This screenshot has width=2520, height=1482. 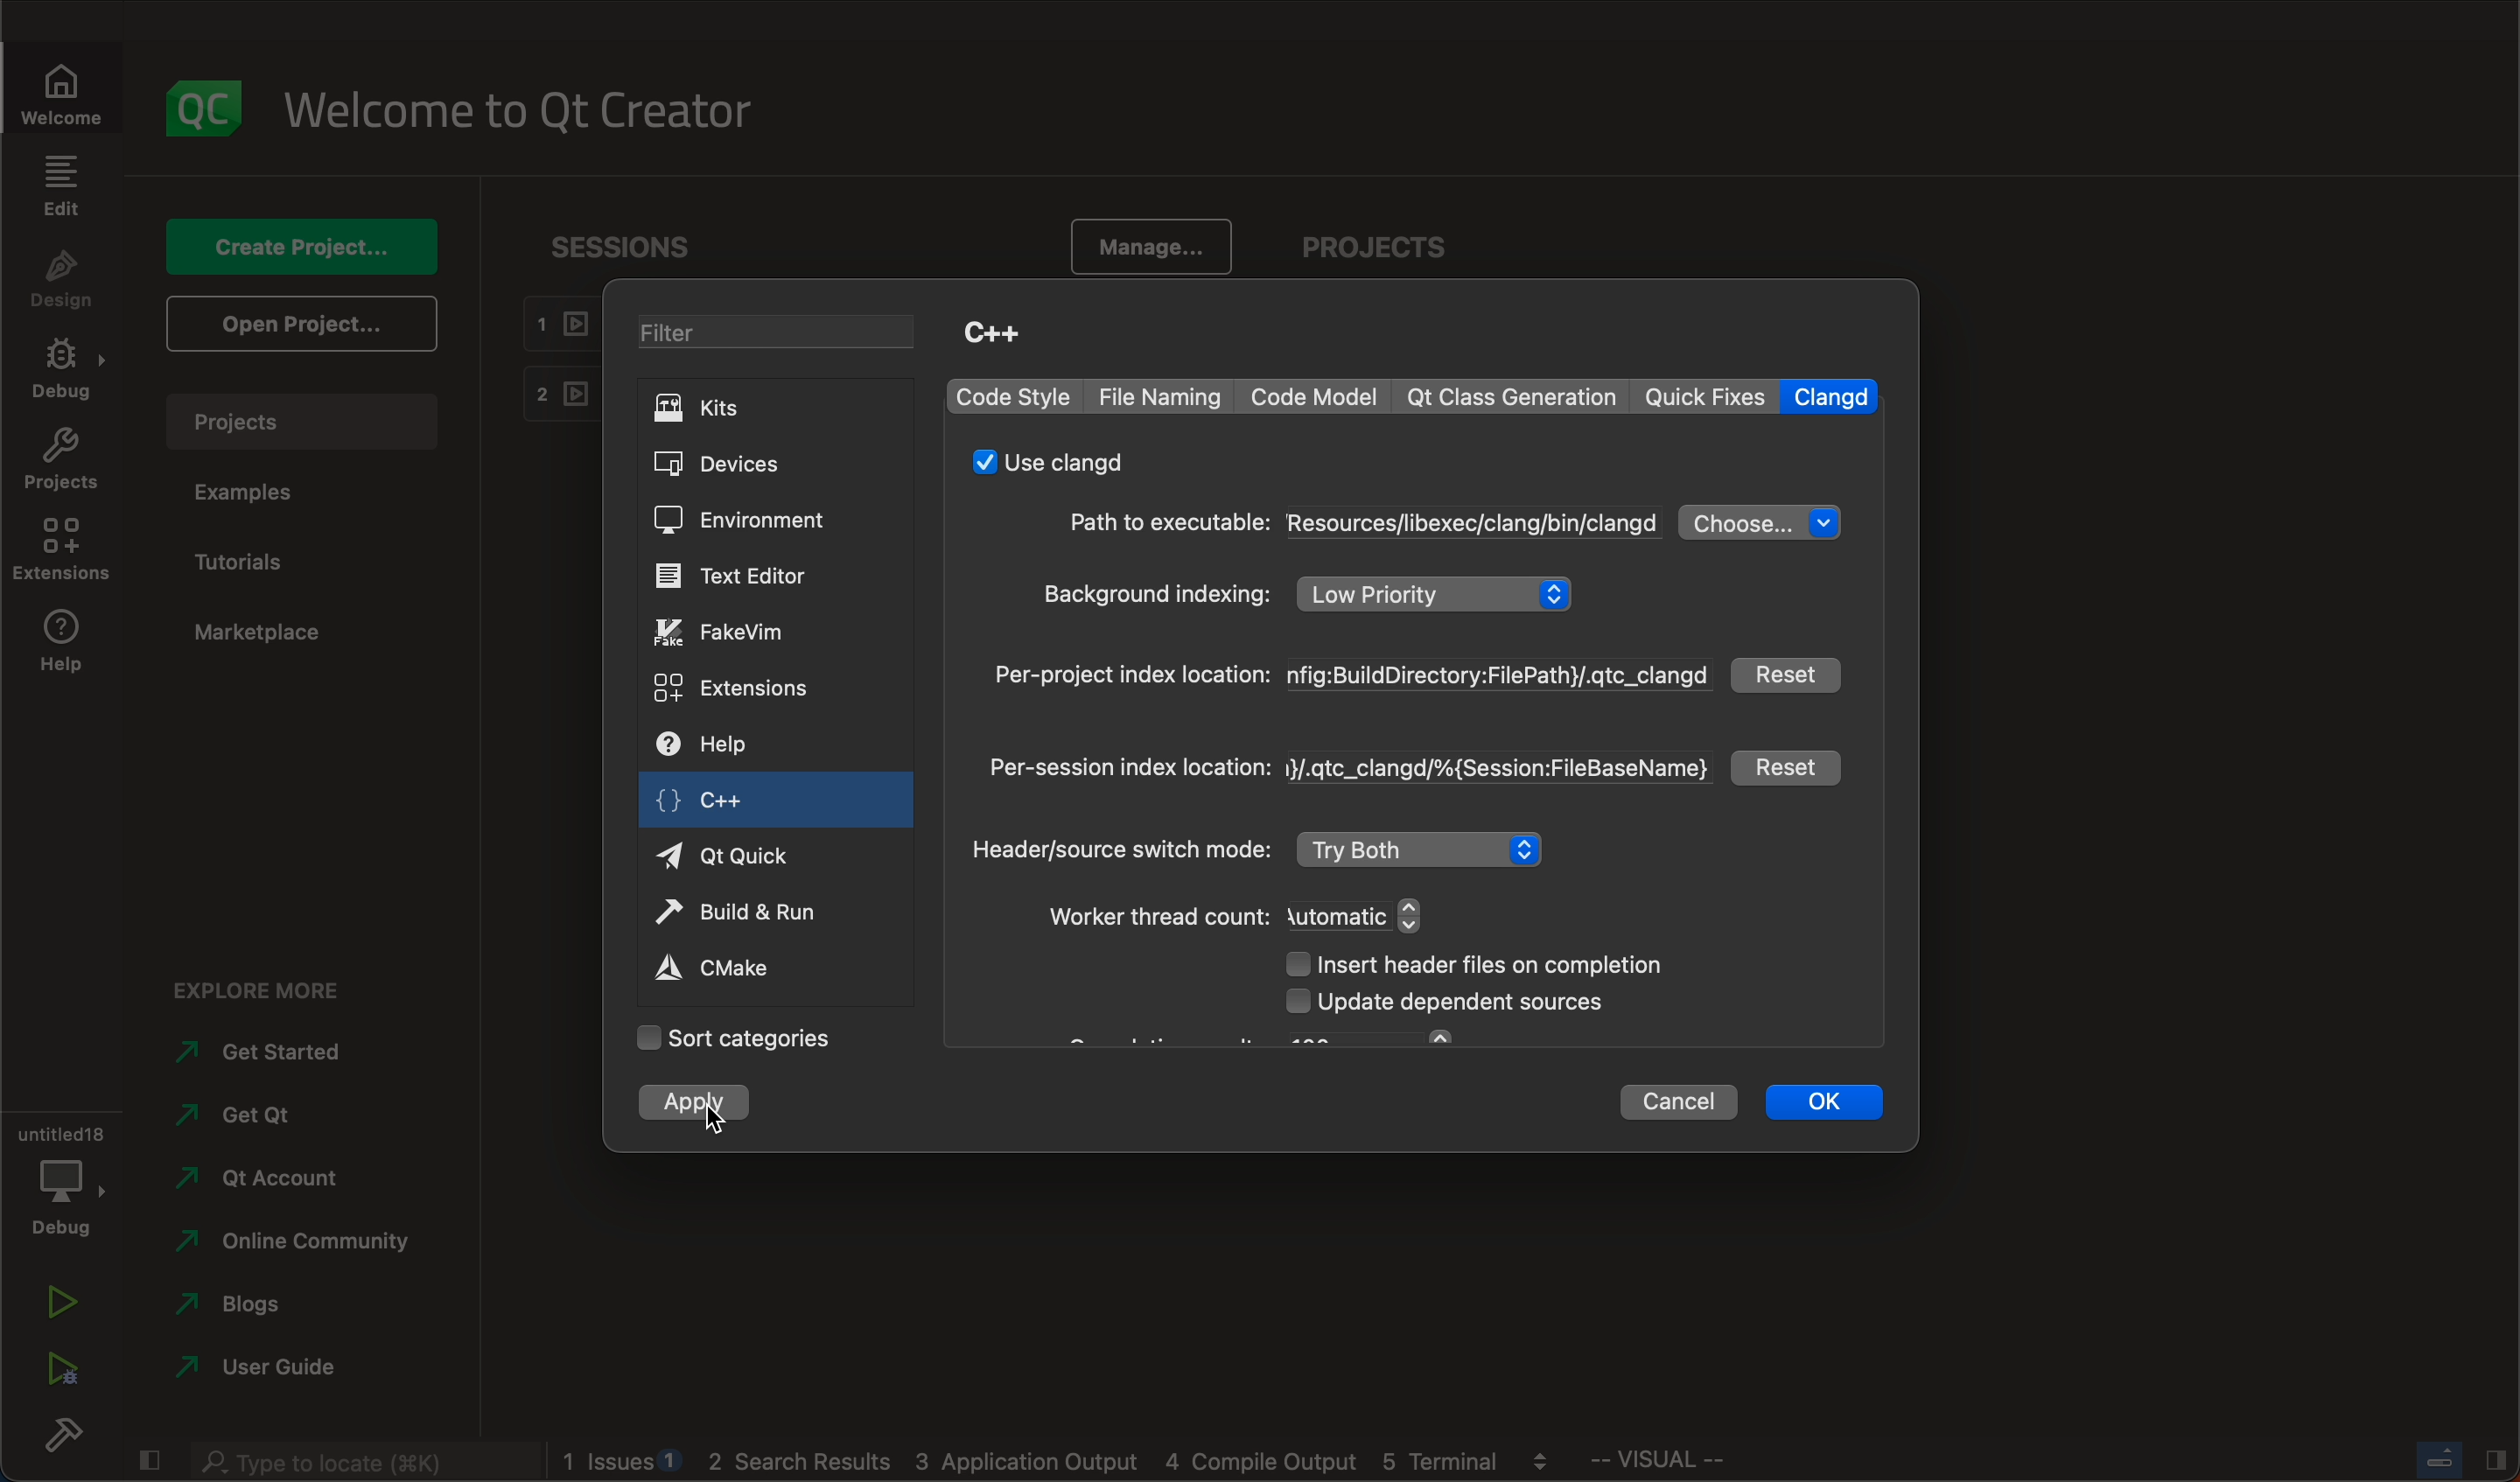 I want to click on run, so click(x=62, y=1300).